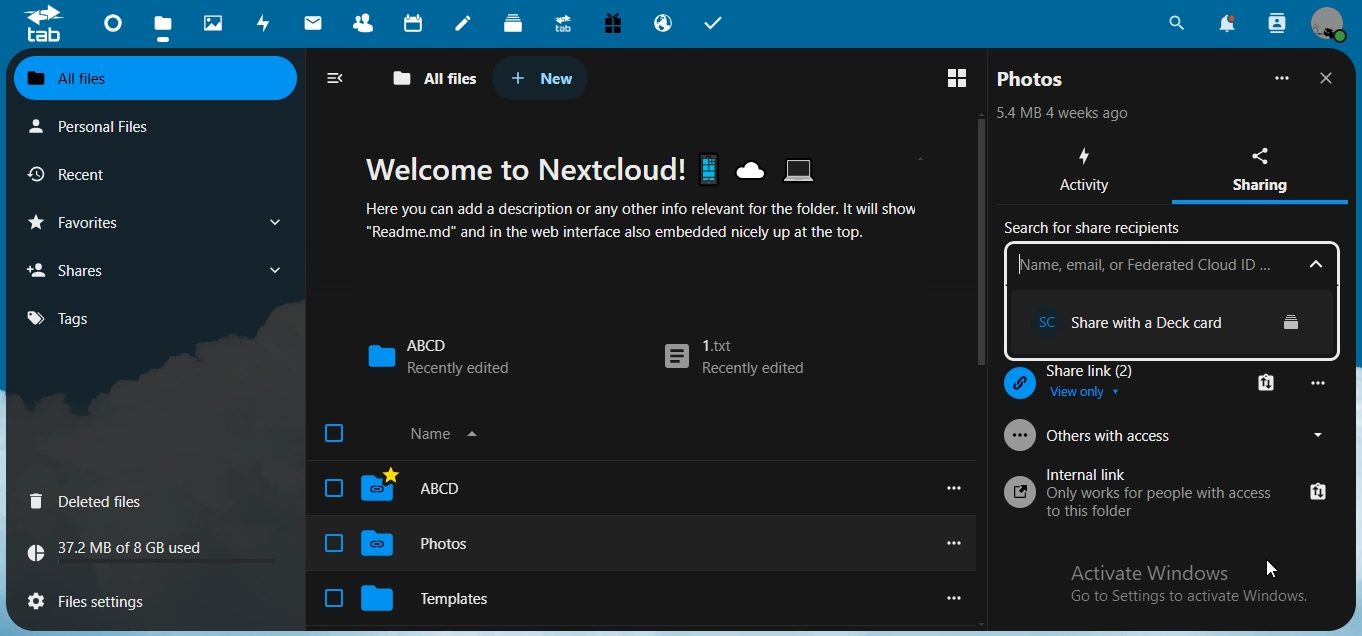  I want to click on all files, so click(152, 79).